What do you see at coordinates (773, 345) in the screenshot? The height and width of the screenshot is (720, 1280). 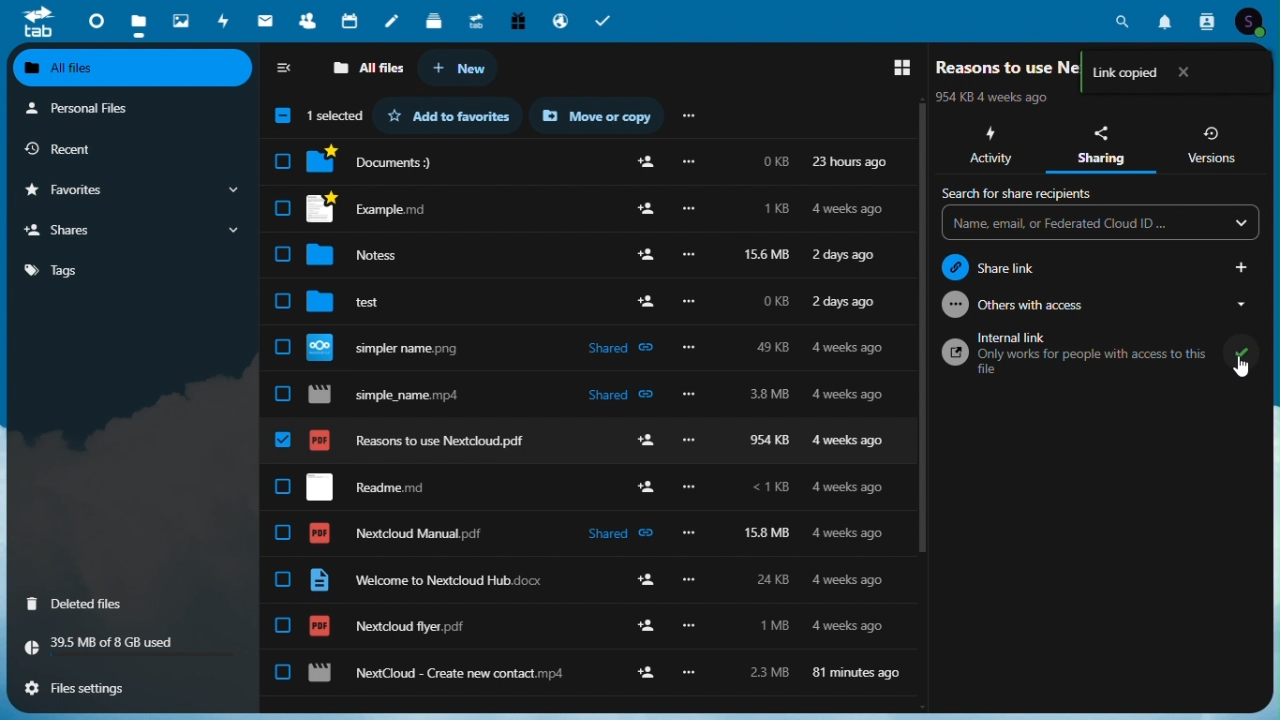 I see `49 kb` at bounding box center [773, 345].